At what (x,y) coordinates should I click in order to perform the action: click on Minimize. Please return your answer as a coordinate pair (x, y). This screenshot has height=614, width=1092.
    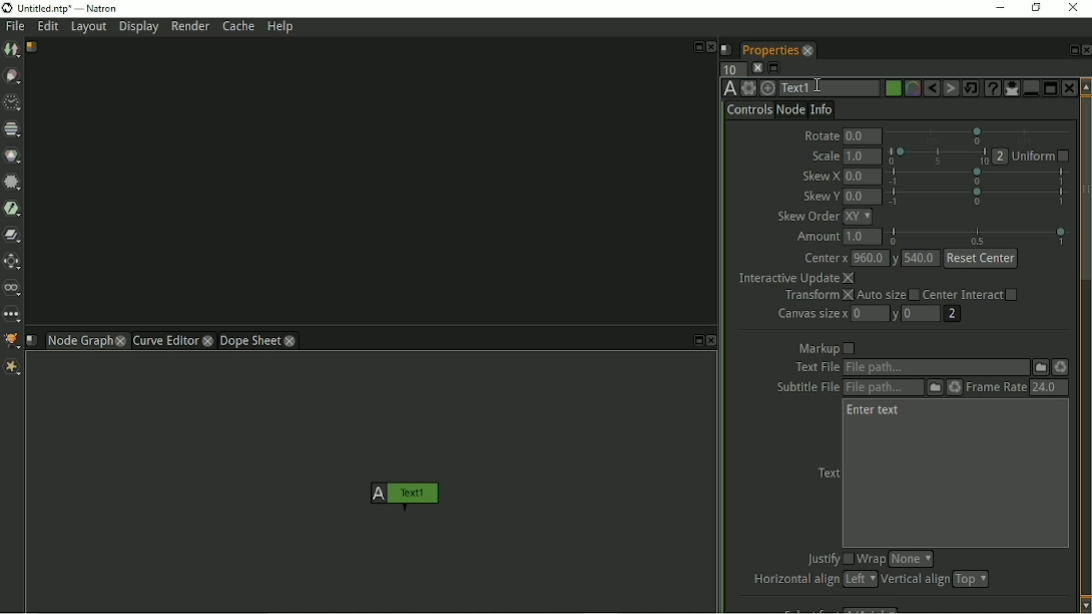
    Looking at the image, I should click on (1029, 88).